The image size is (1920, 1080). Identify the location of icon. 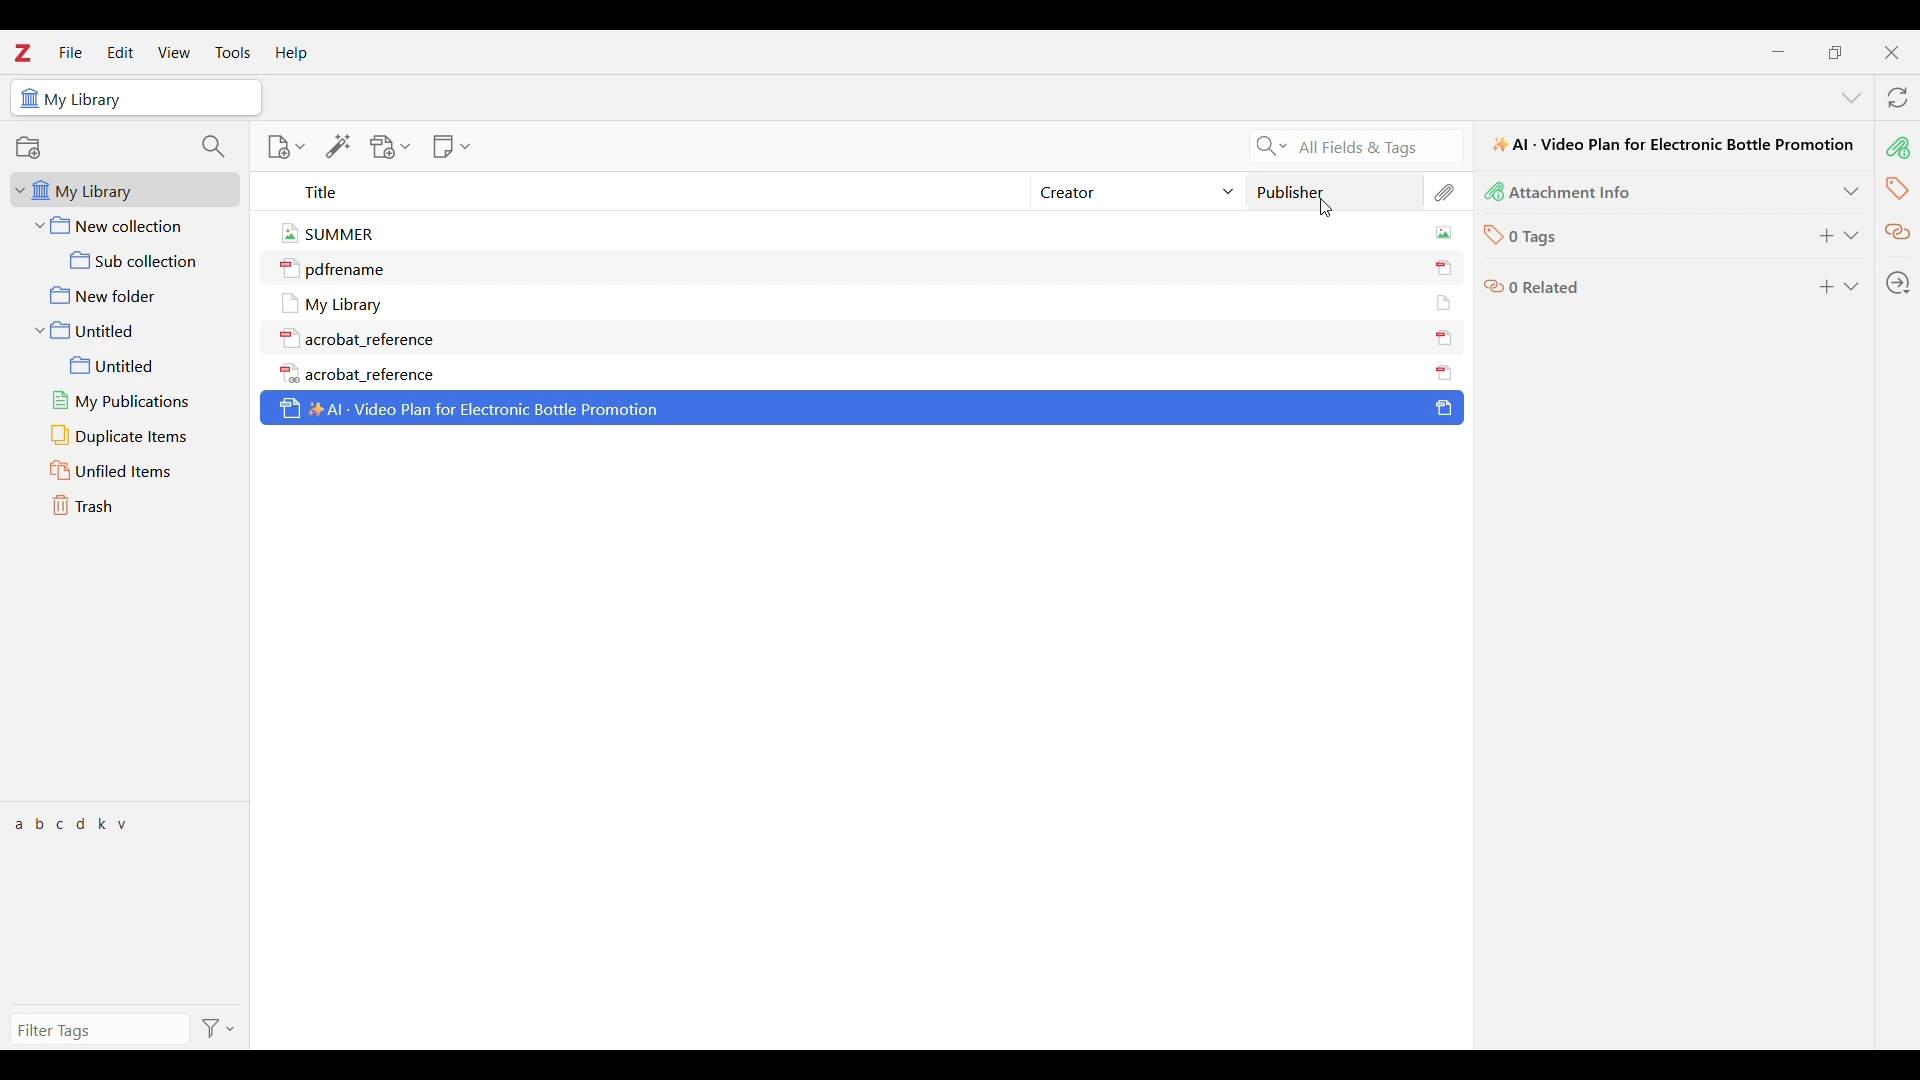
(1444, 373).